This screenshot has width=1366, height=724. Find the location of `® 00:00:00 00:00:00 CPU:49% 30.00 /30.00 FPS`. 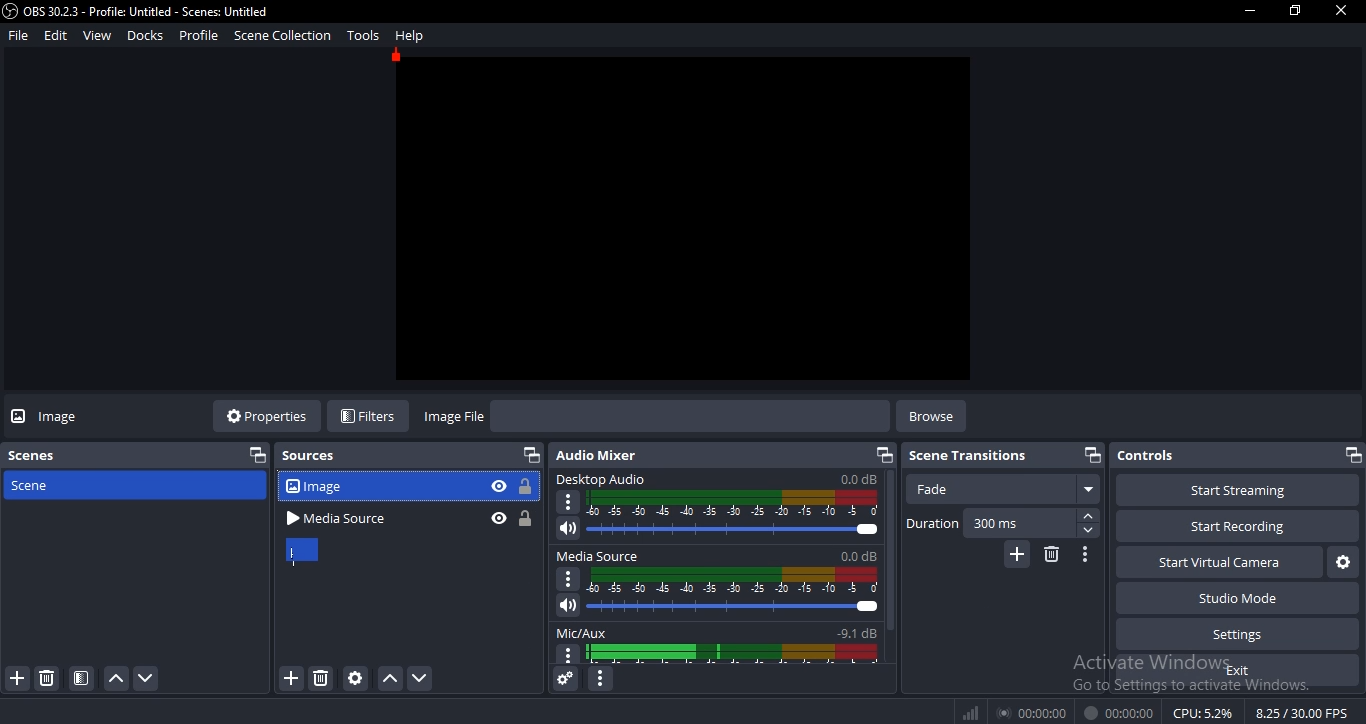

® 00:00:00 00:00:00 CPU:49% 30.00 /30.00 FPS is located at coordinates (1158, 711).